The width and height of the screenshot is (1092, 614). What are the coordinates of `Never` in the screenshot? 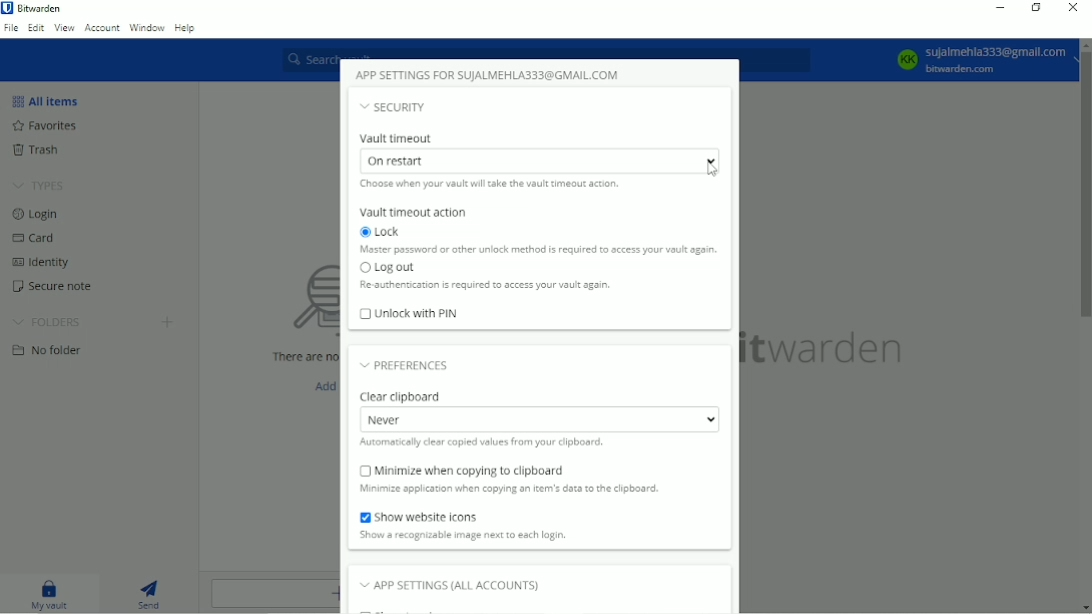 It's located at (538, 419).